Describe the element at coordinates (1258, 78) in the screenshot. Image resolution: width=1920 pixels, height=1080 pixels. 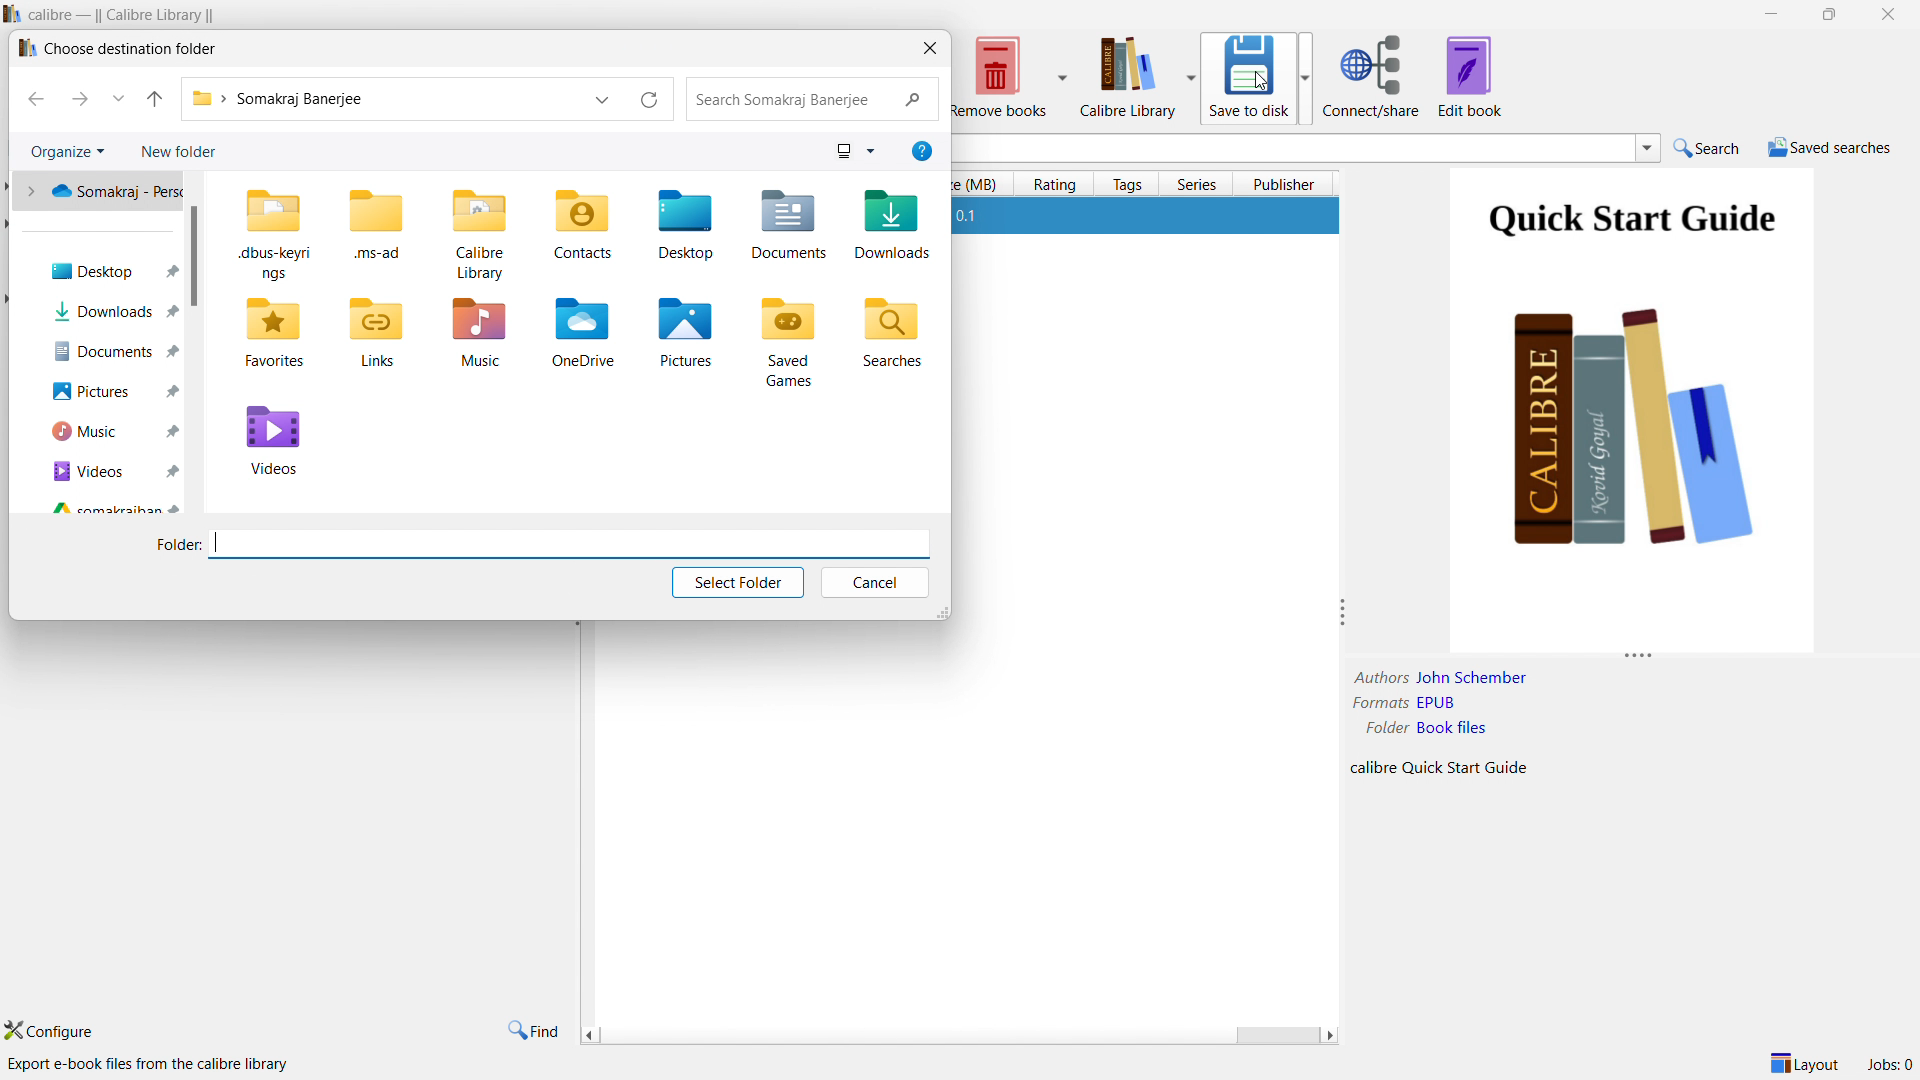
I see `save to disk` at that location.